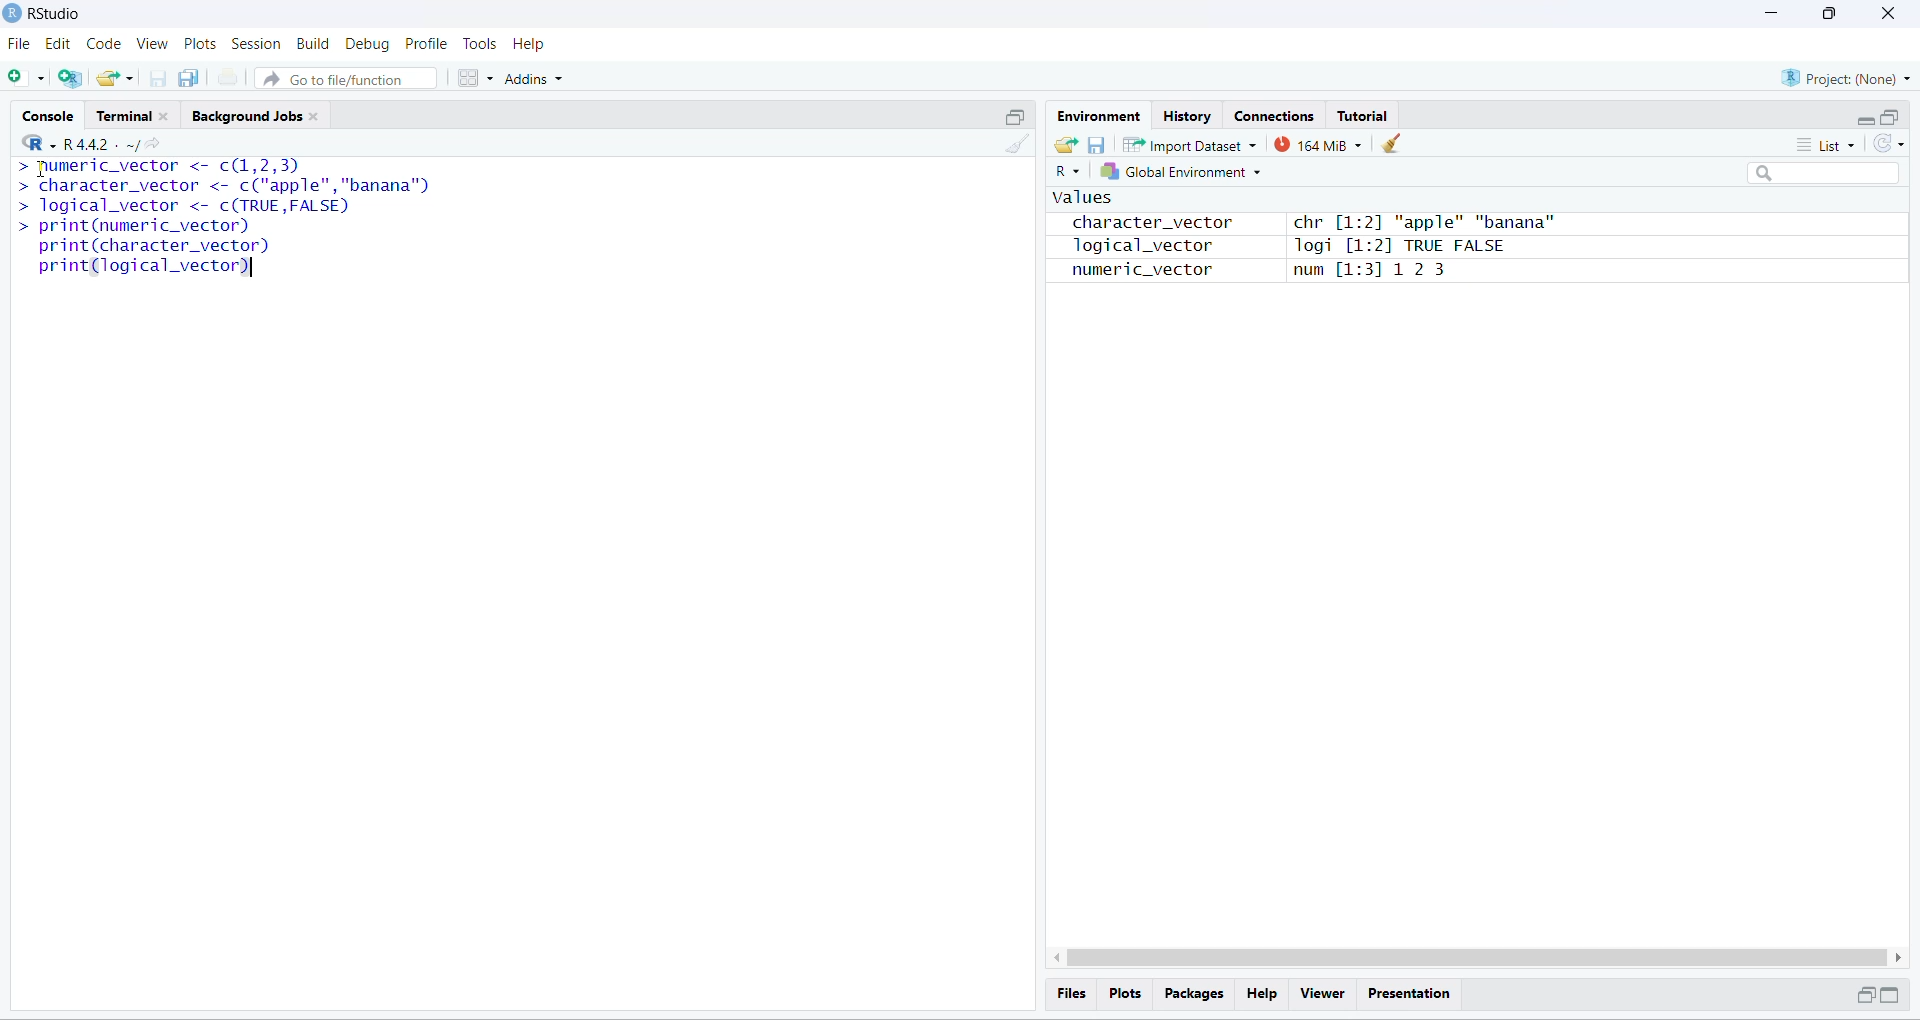  I want to click on "R442, so click(65, 143).